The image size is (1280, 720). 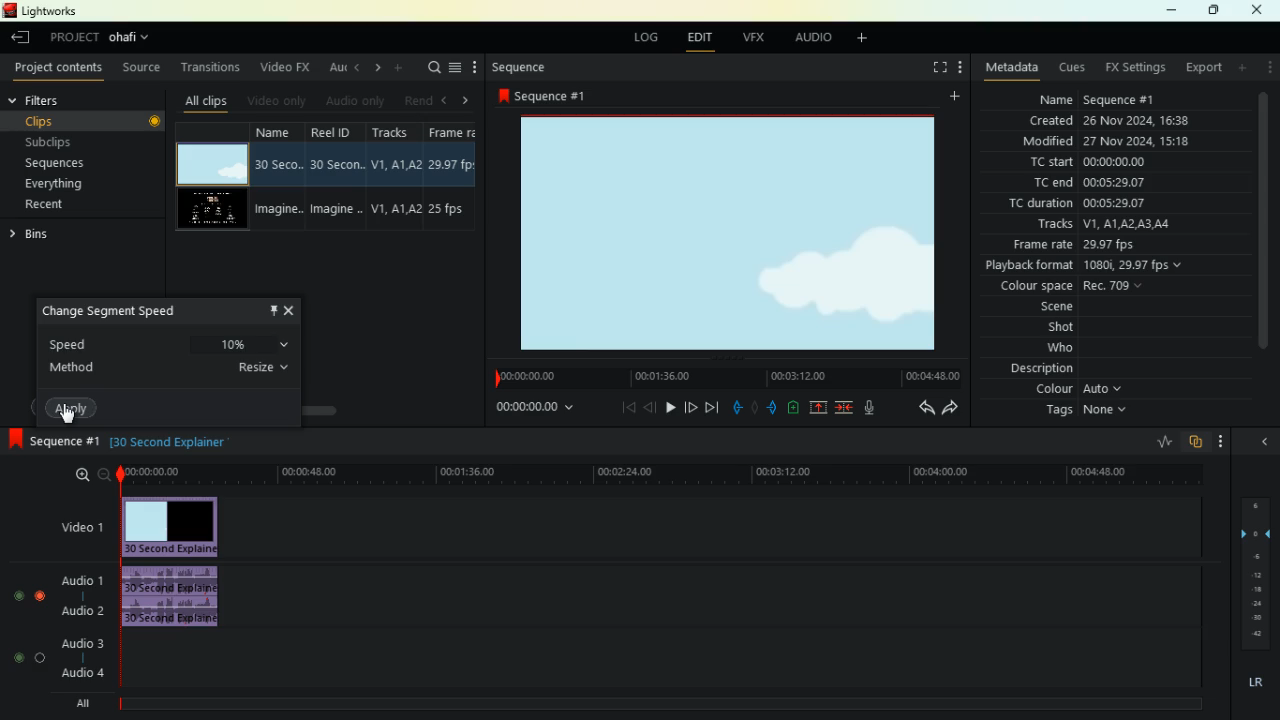 I want to click on recent, so click(x=61, y=204).